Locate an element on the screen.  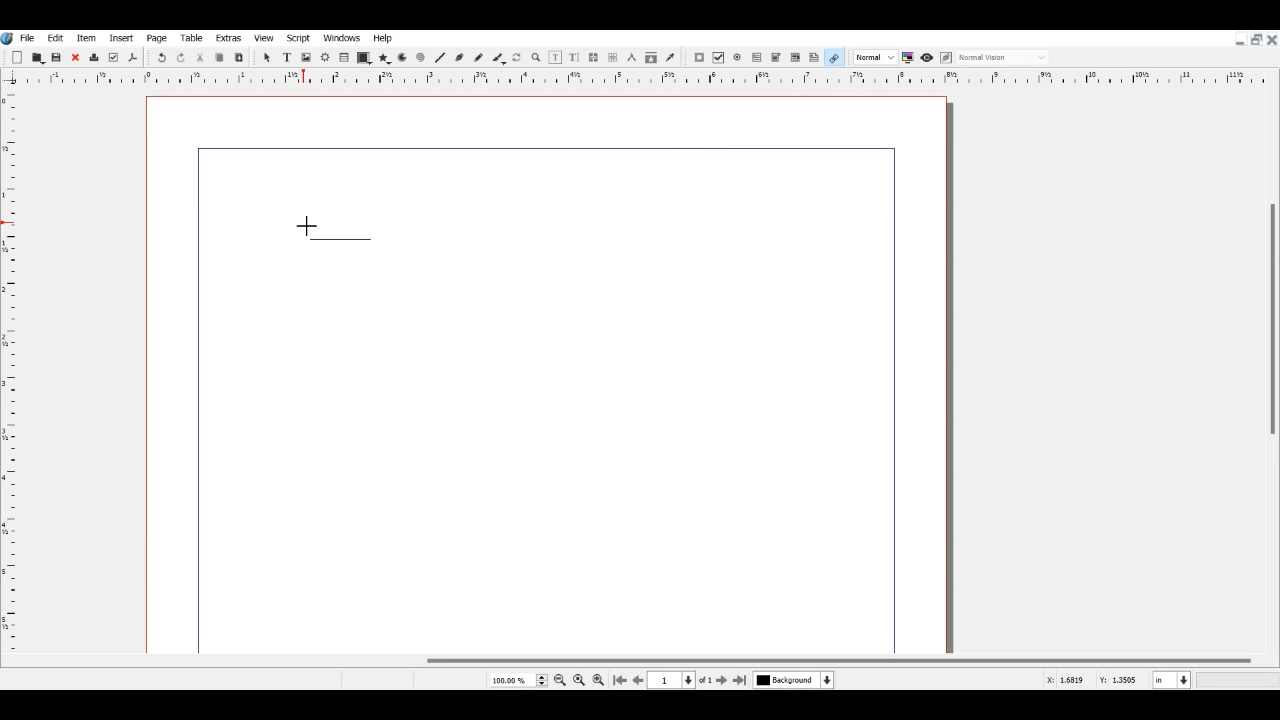
Go to Last Page is located at coordinates (742, 681).